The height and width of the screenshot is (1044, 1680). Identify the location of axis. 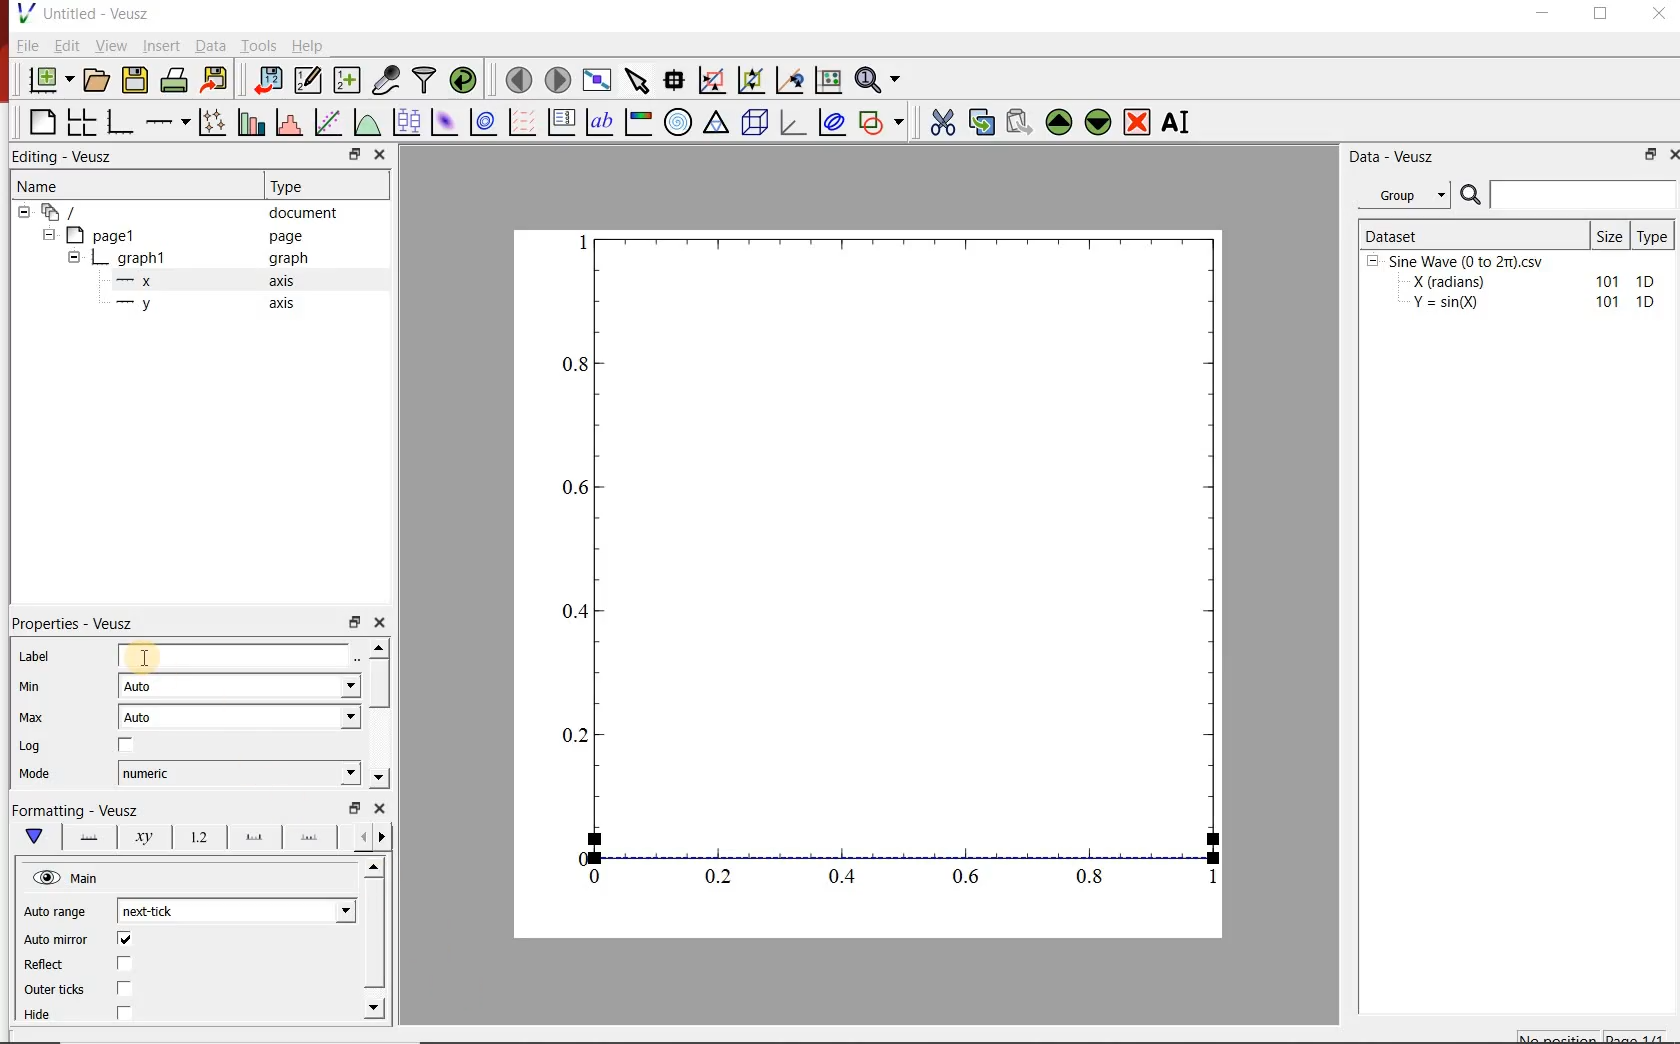
(283, 280).